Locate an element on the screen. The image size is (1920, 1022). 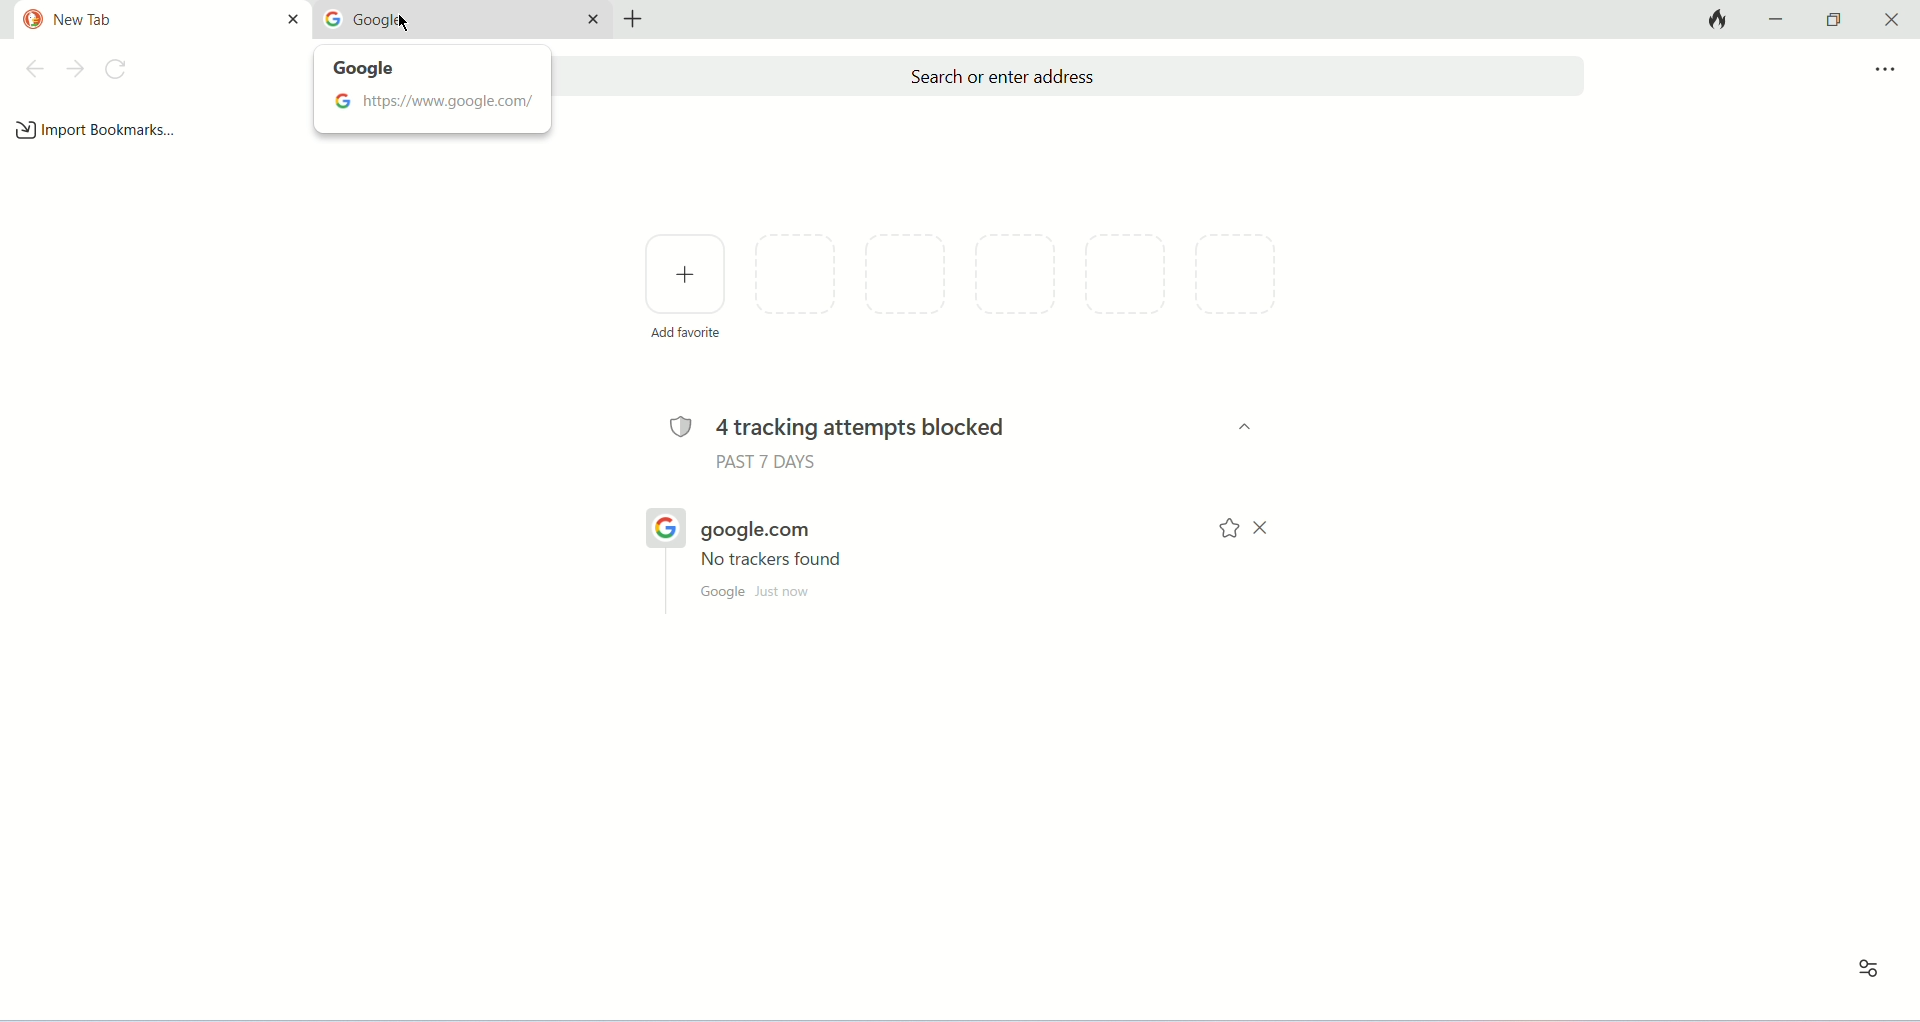
tracking logo is located at coordinates (680, 426).